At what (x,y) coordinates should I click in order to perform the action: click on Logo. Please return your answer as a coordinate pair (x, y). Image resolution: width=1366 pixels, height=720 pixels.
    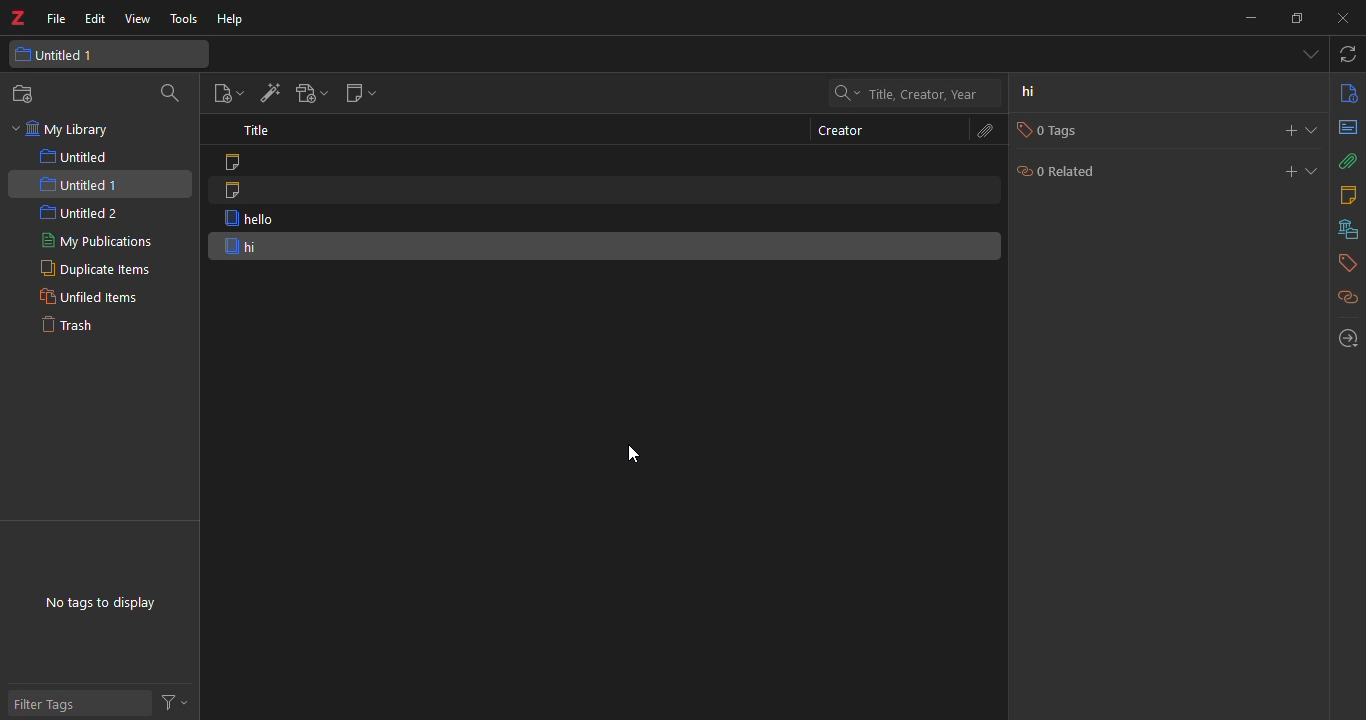
    Looking at the image, I should click on (16, 18).